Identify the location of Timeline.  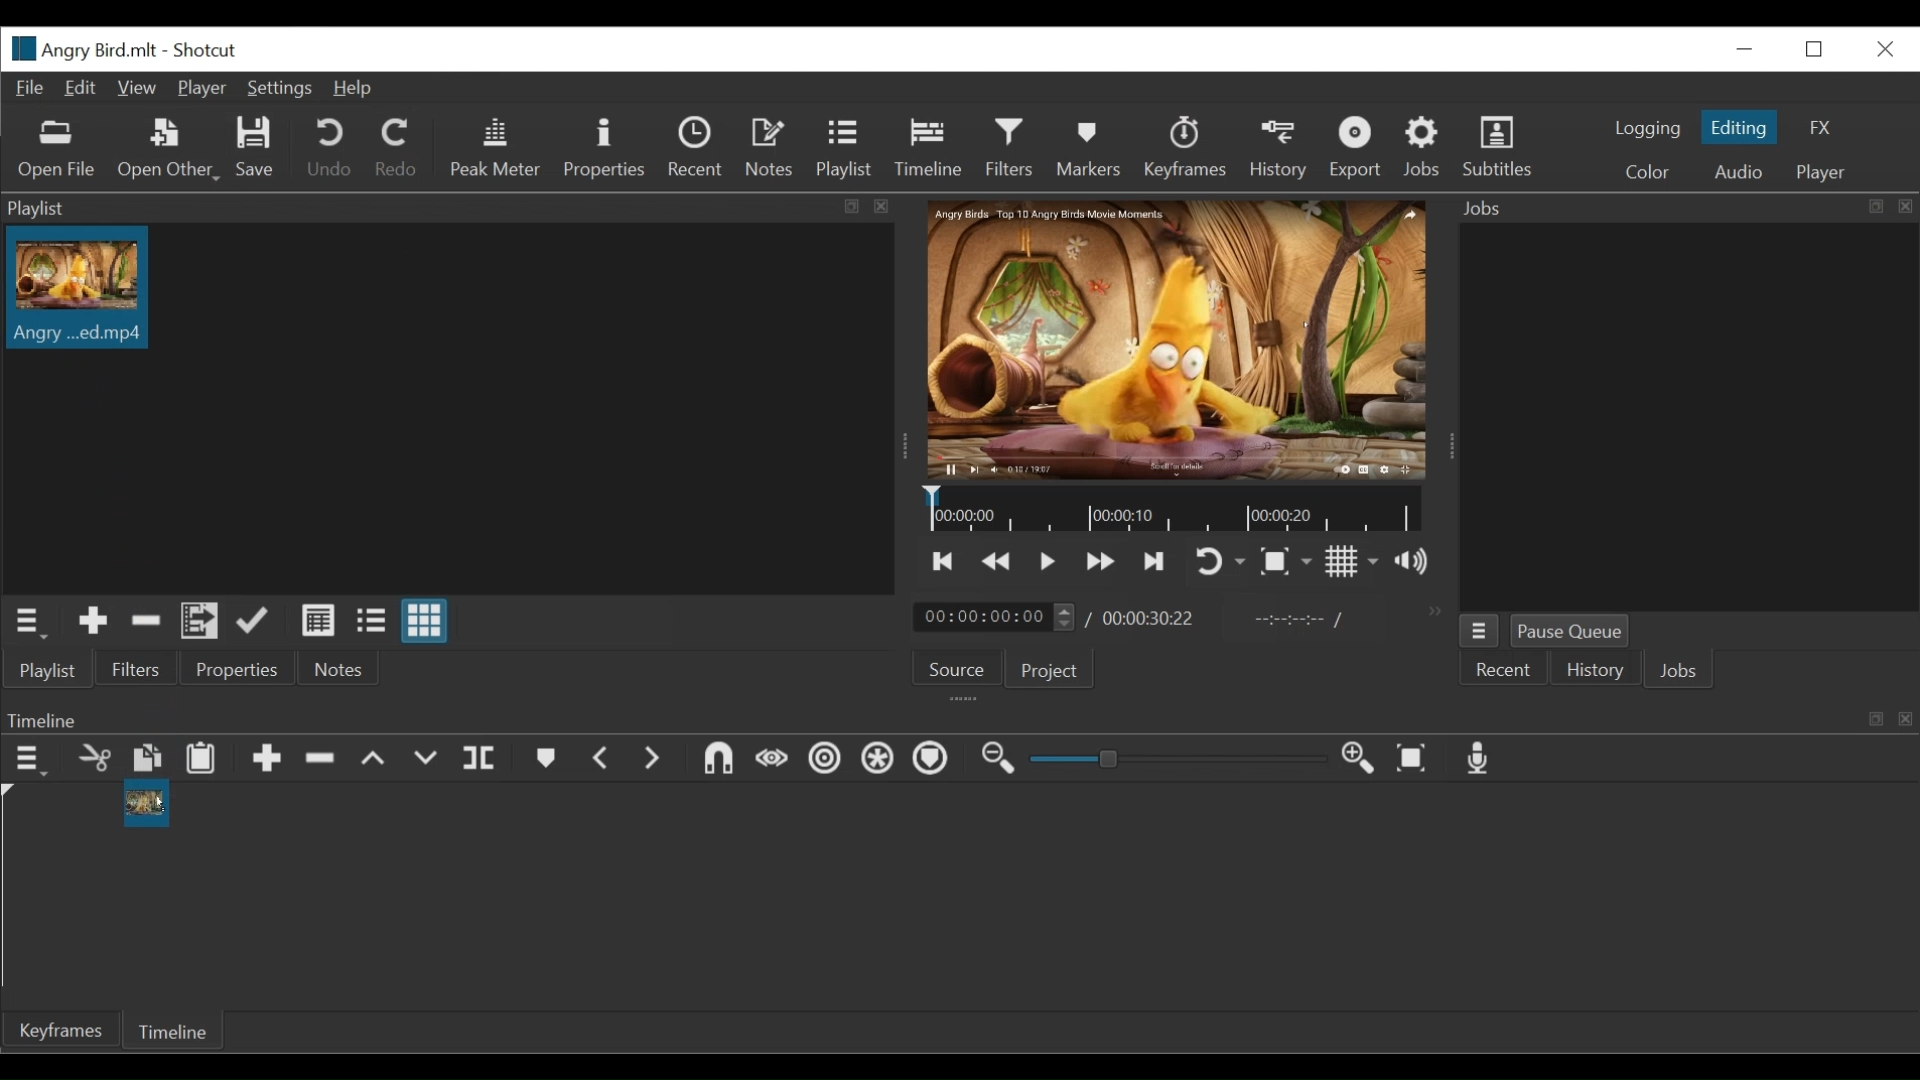
(1174, 510).